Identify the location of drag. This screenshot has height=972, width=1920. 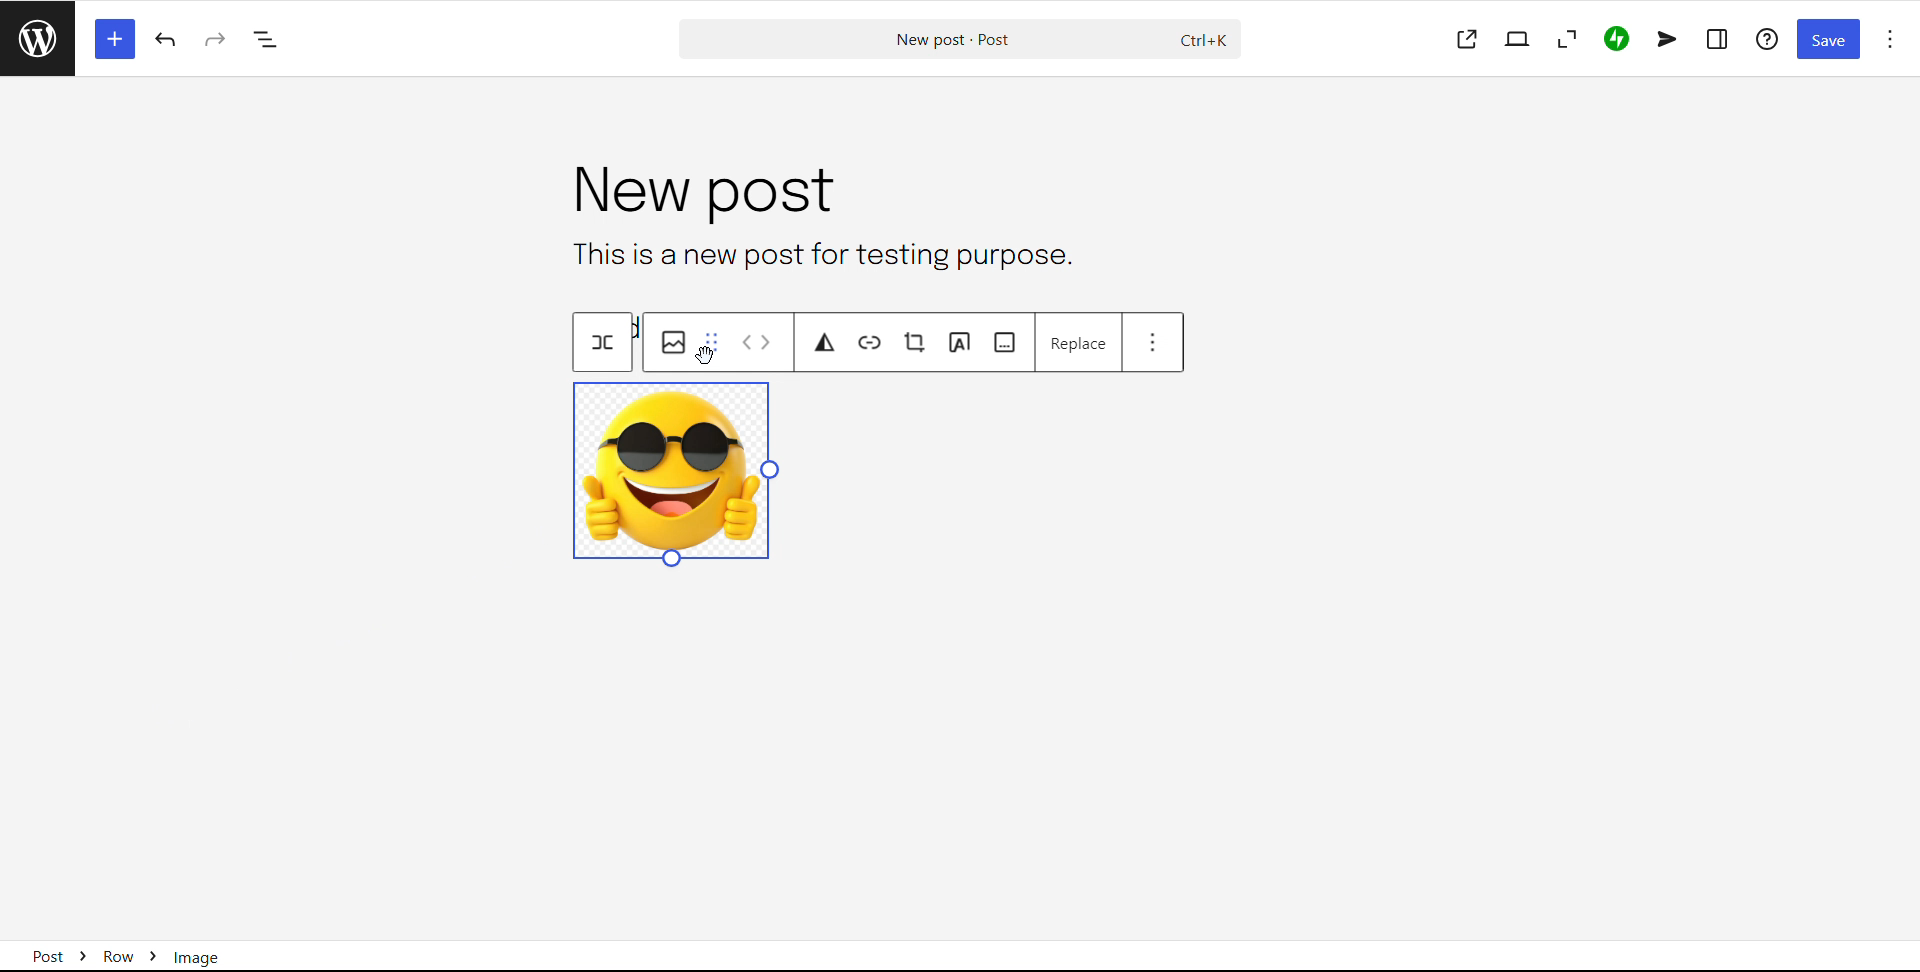
(712, 341).